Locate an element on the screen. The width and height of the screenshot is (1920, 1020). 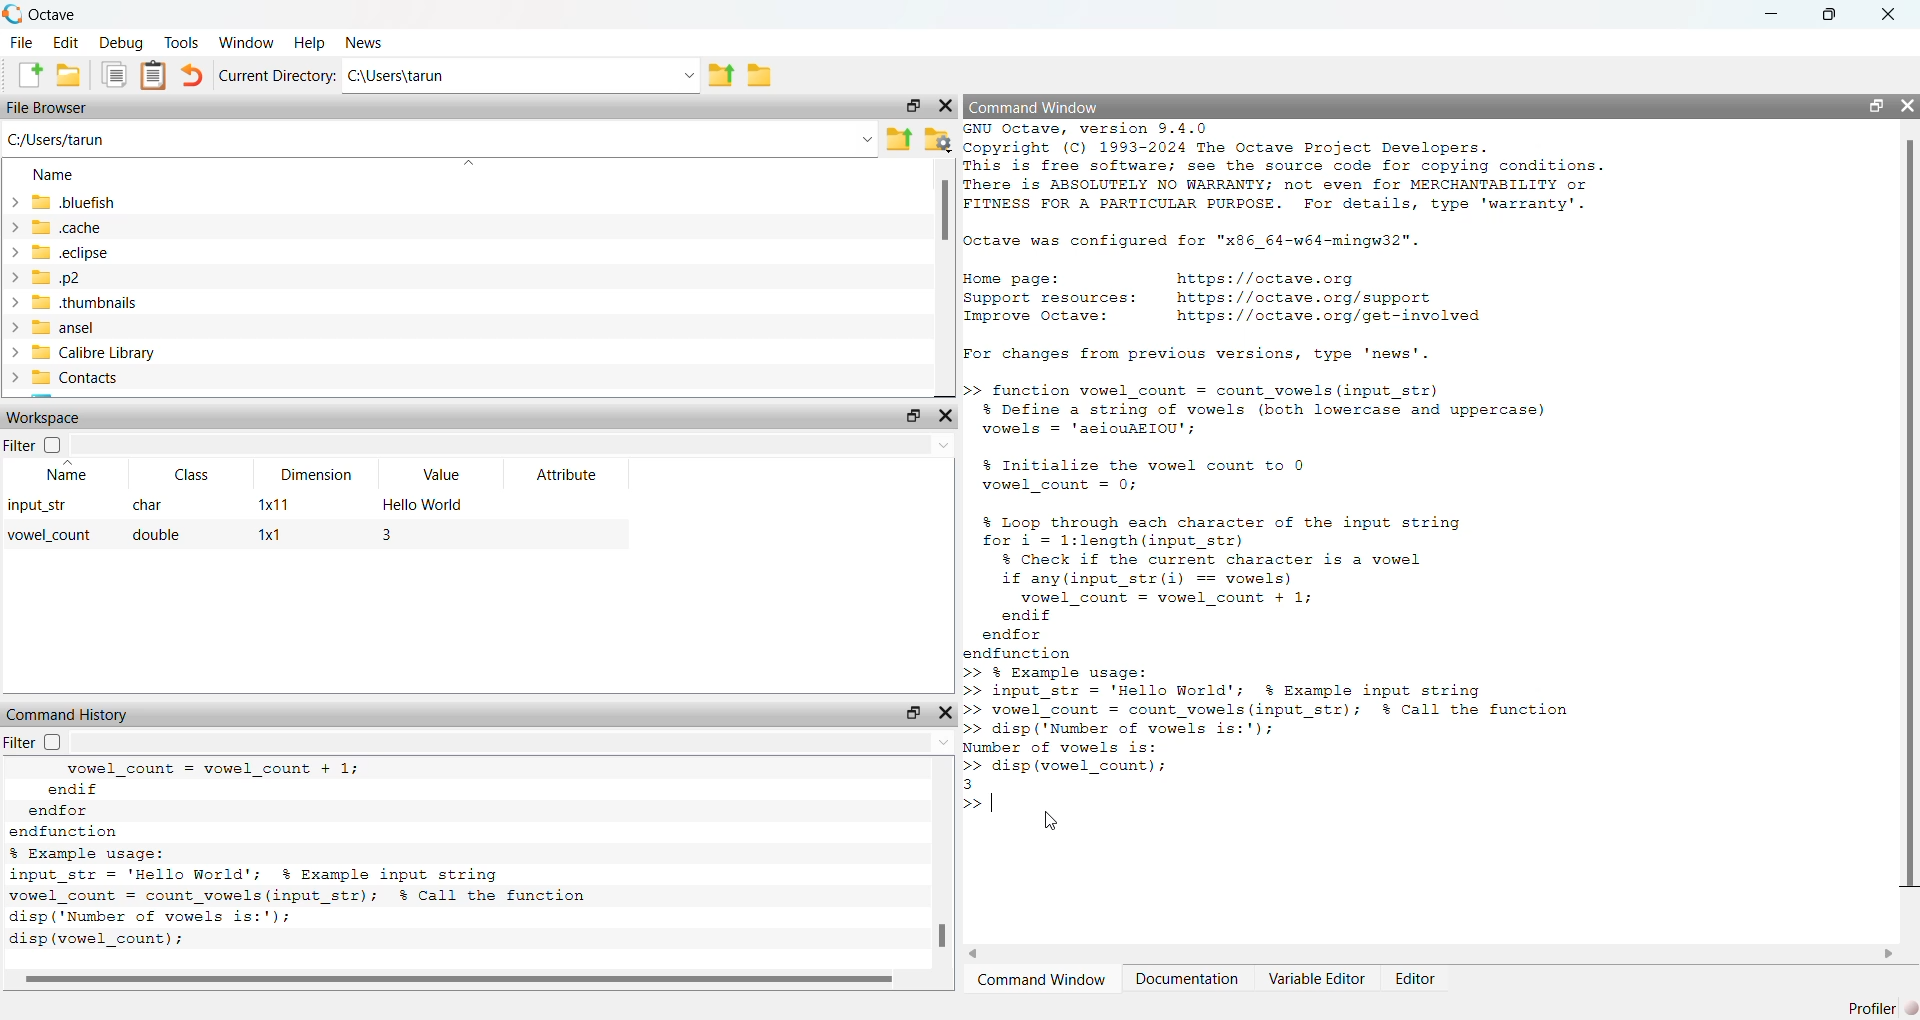
C:/Users/tarun is located at coordinates (56, 140).